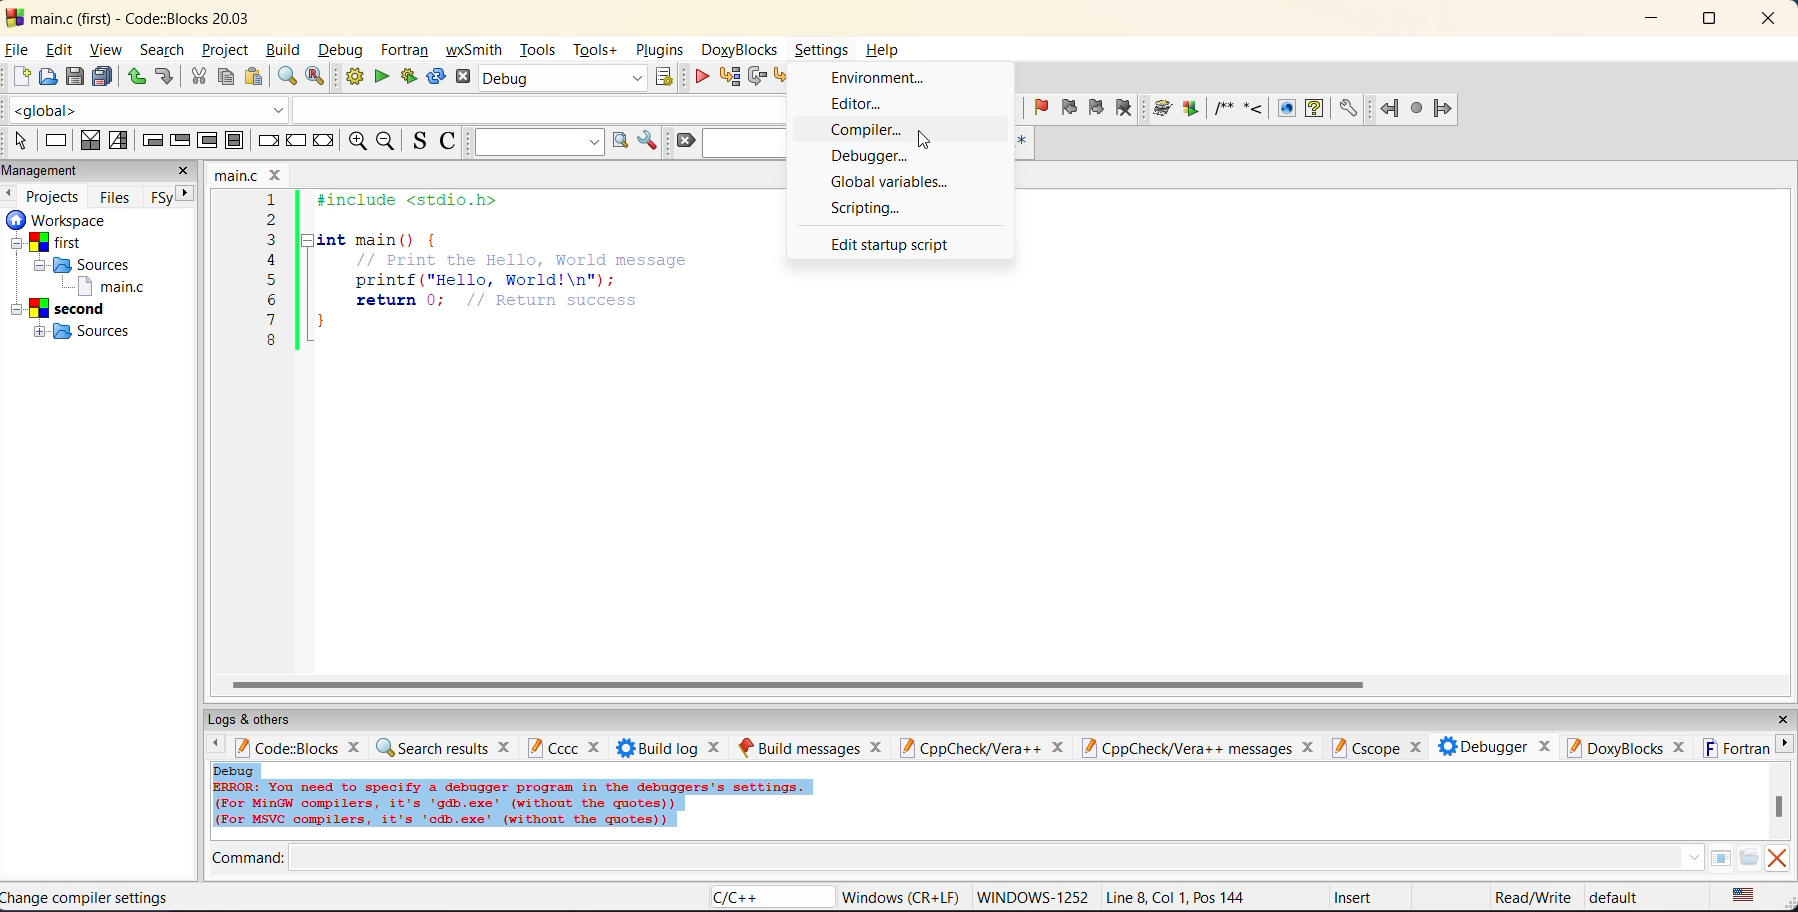 The image size is (1798, 912). Describe the element at coordinates (1653, 18) in the screenshot. I see `minimize` at that location.